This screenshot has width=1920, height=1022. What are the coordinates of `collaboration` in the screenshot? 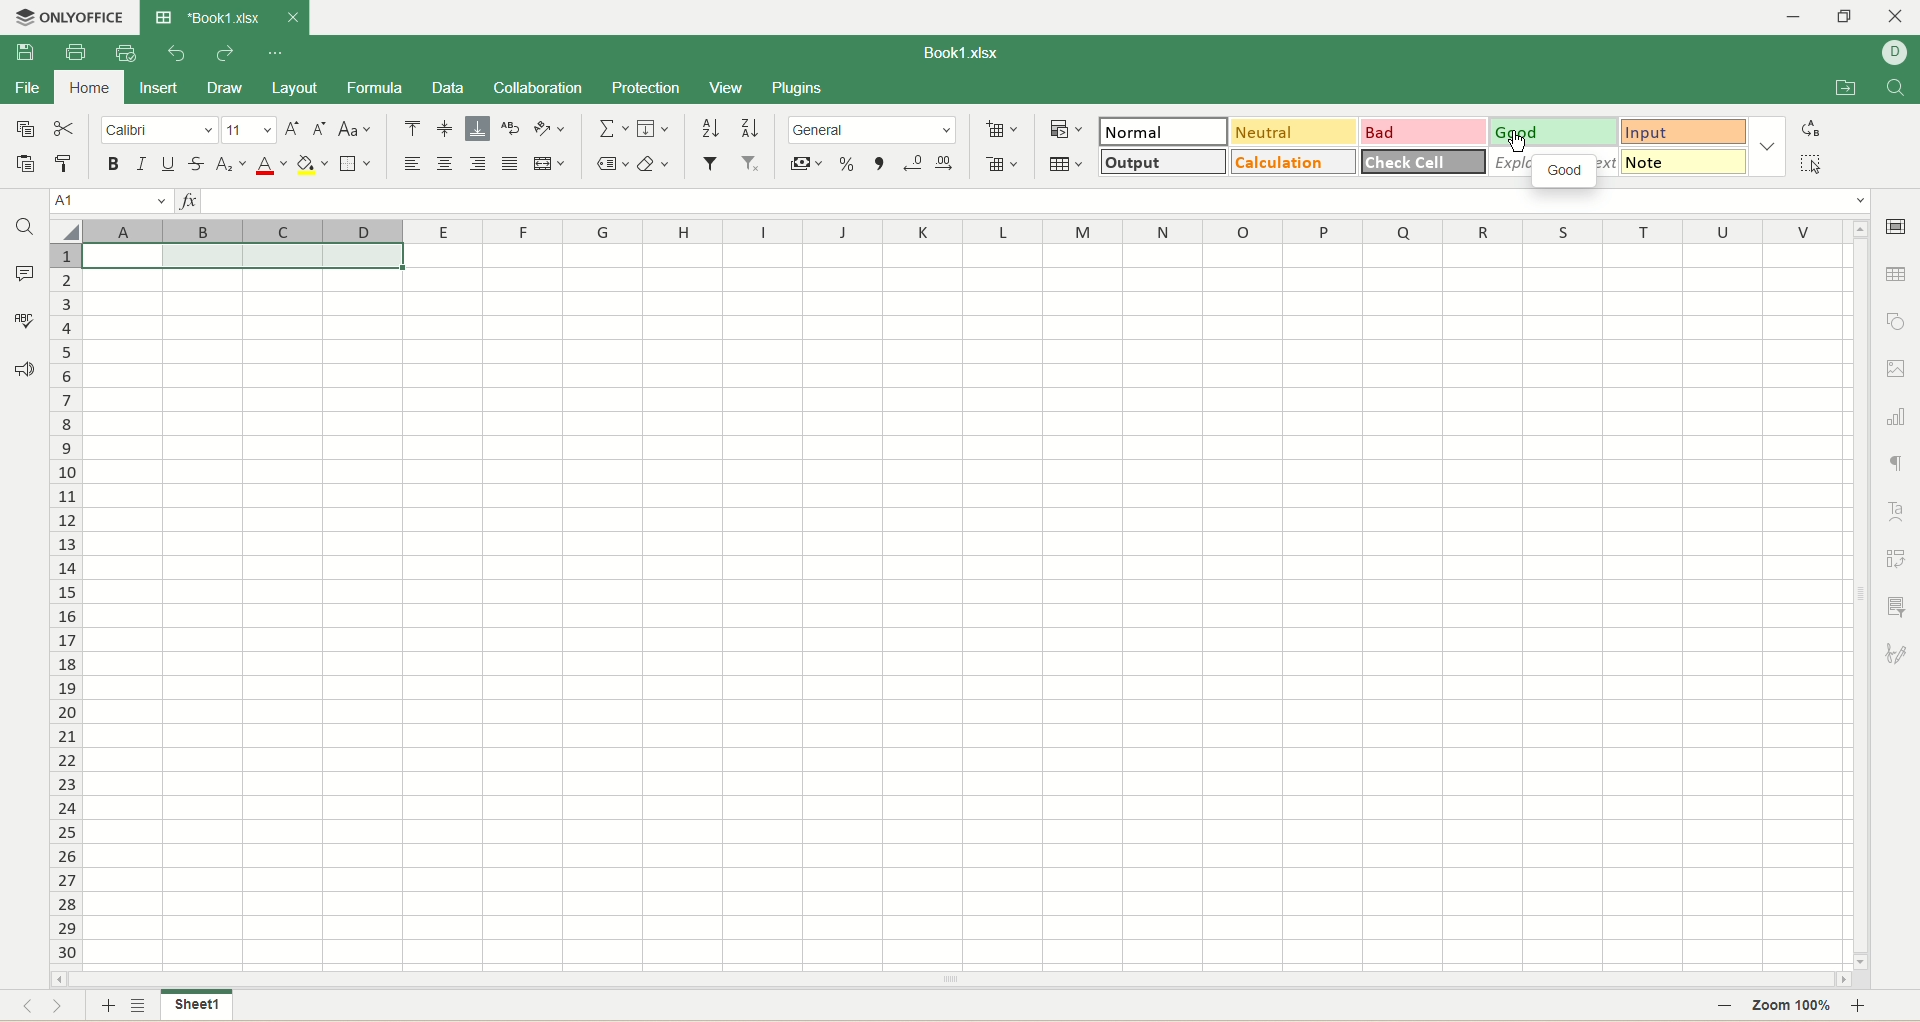 It's located at (541, 89).